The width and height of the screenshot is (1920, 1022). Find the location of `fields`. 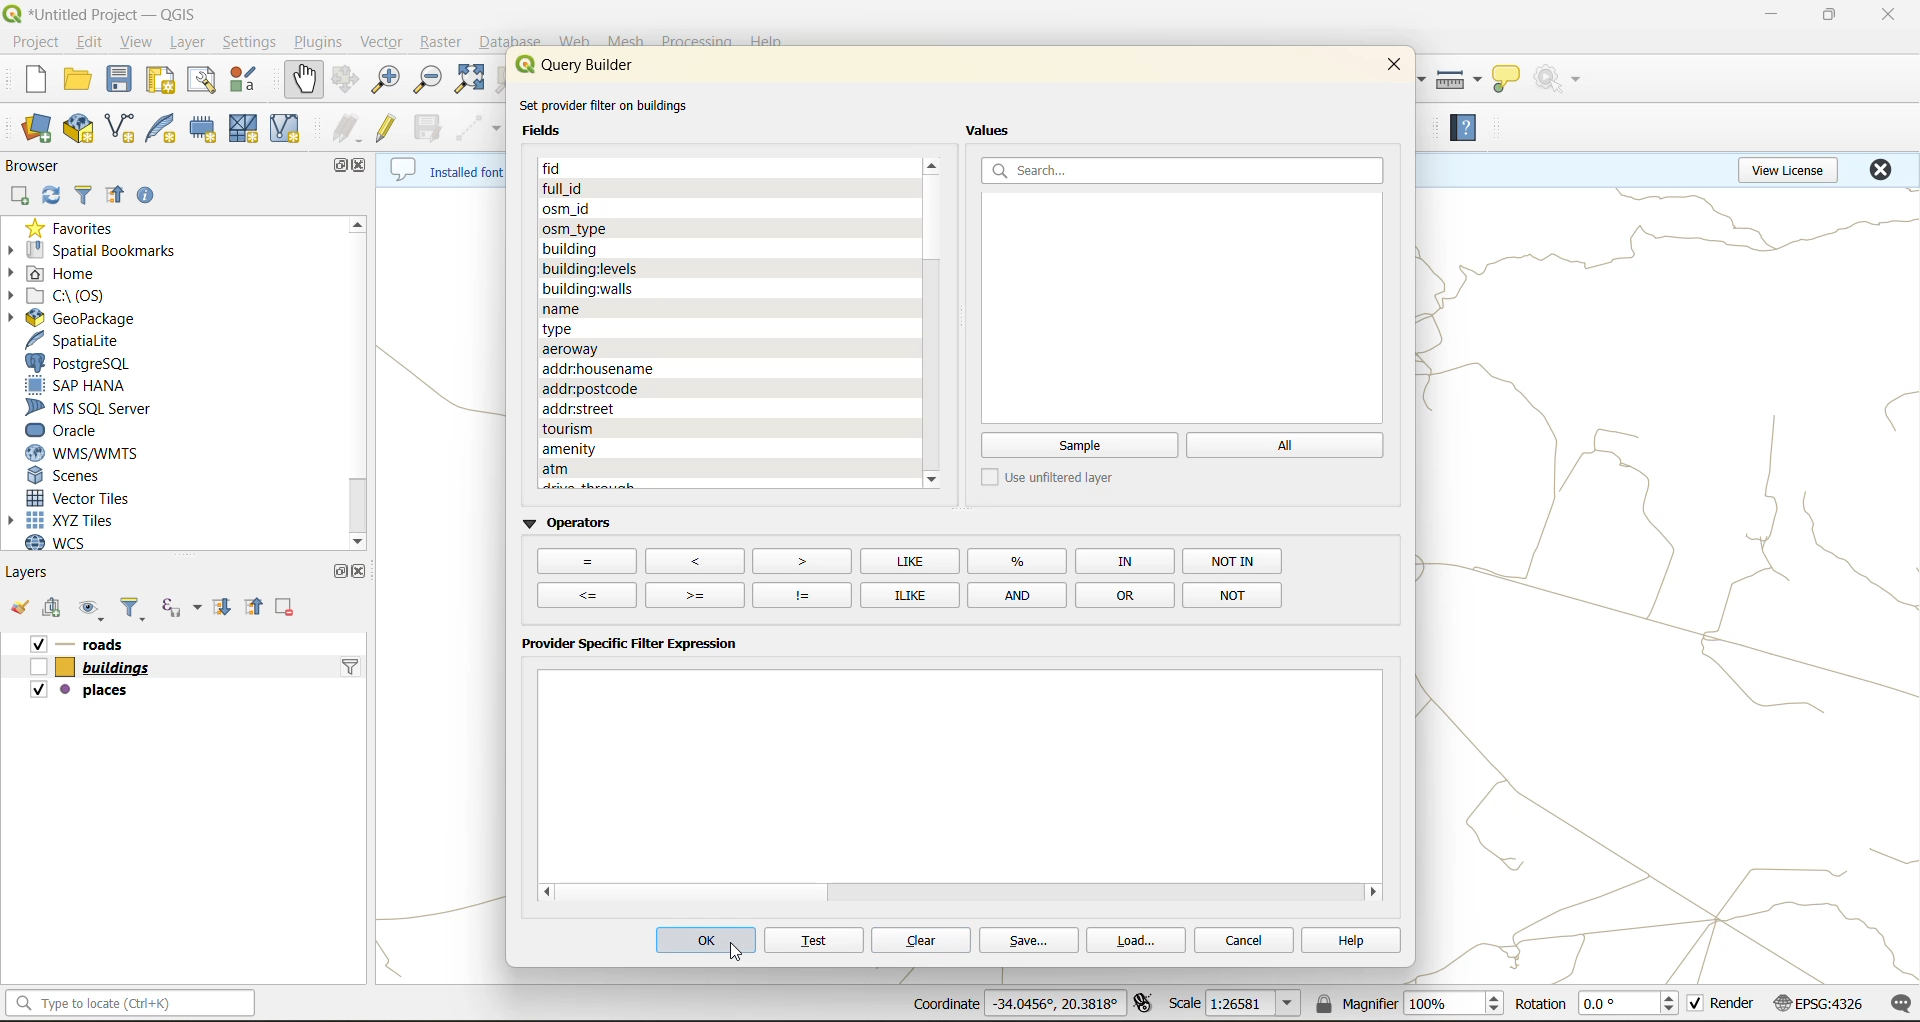

fields is located at coordinates (559, 307).